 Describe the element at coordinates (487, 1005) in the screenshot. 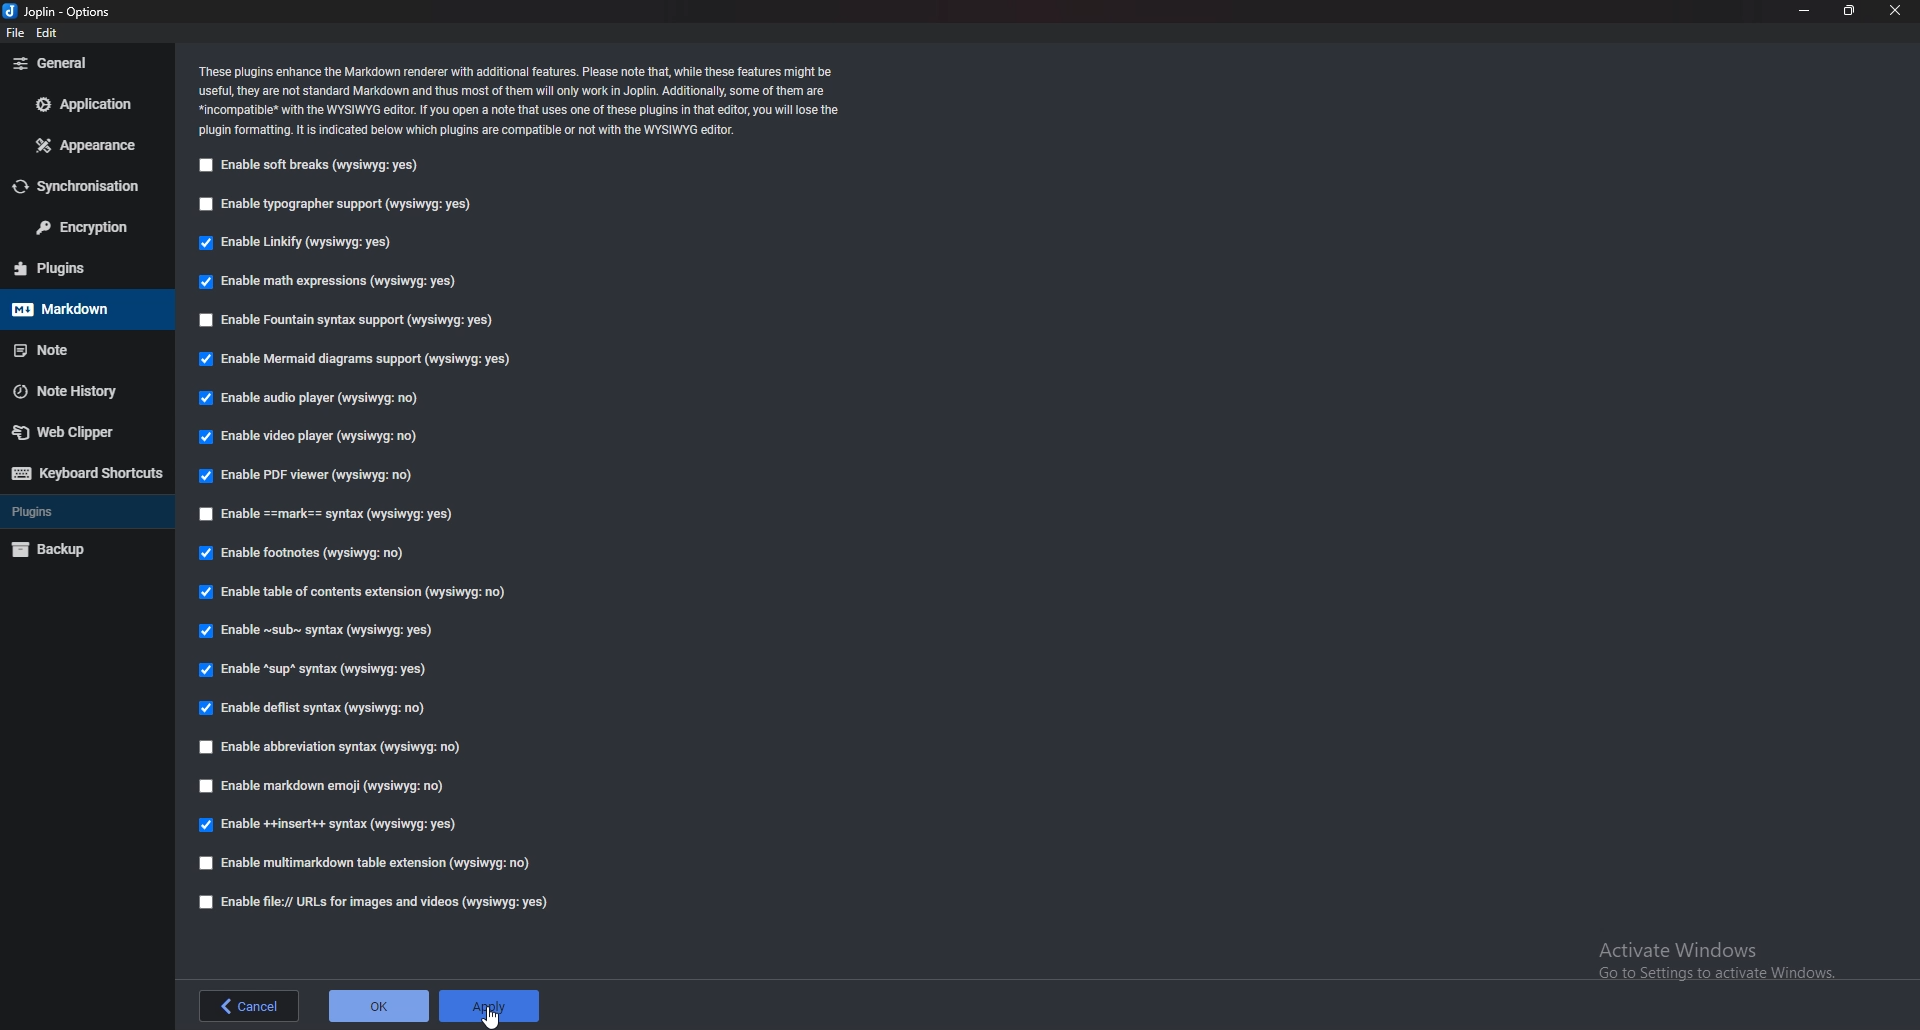

I see `Apply` at that location.